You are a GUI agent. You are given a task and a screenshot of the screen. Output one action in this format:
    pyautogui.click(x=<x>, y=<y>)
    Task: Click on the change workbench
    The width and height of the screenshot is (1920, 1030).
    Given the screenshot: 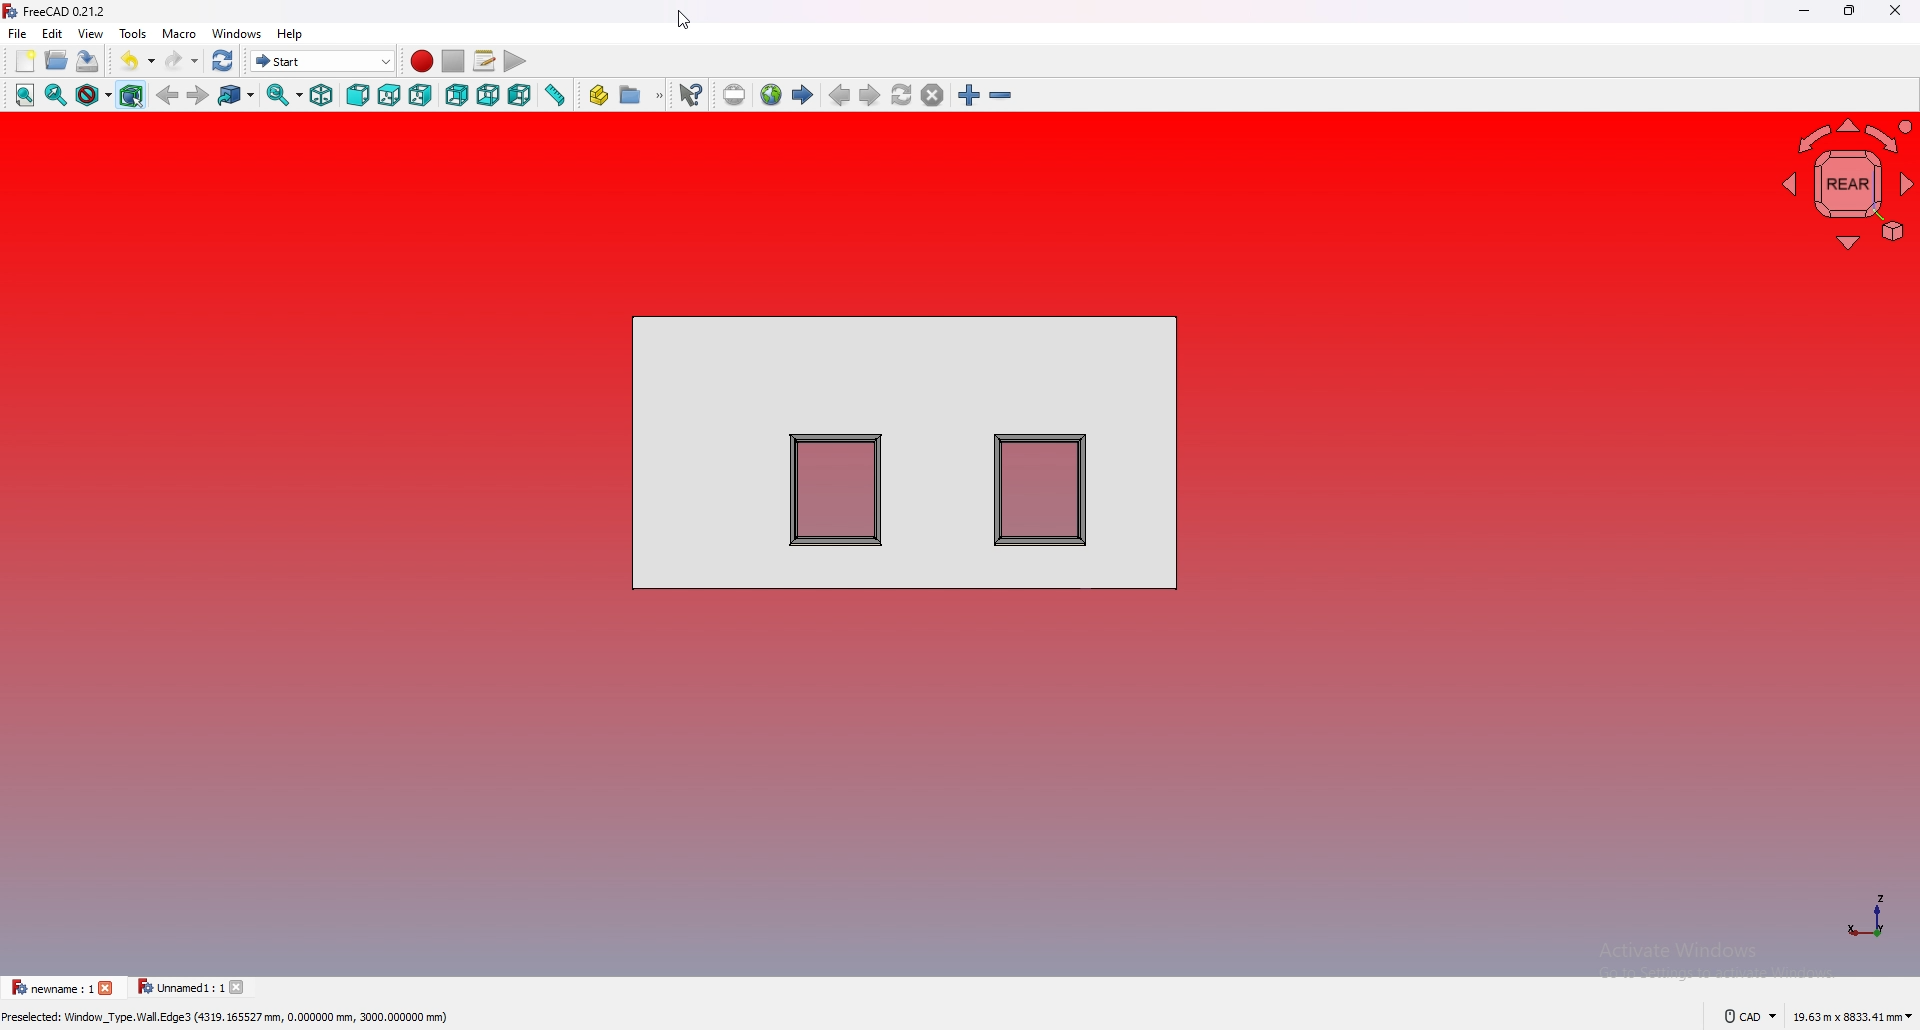 What is the action you would take?
    pyautogui.click(x=324, y=60)
    